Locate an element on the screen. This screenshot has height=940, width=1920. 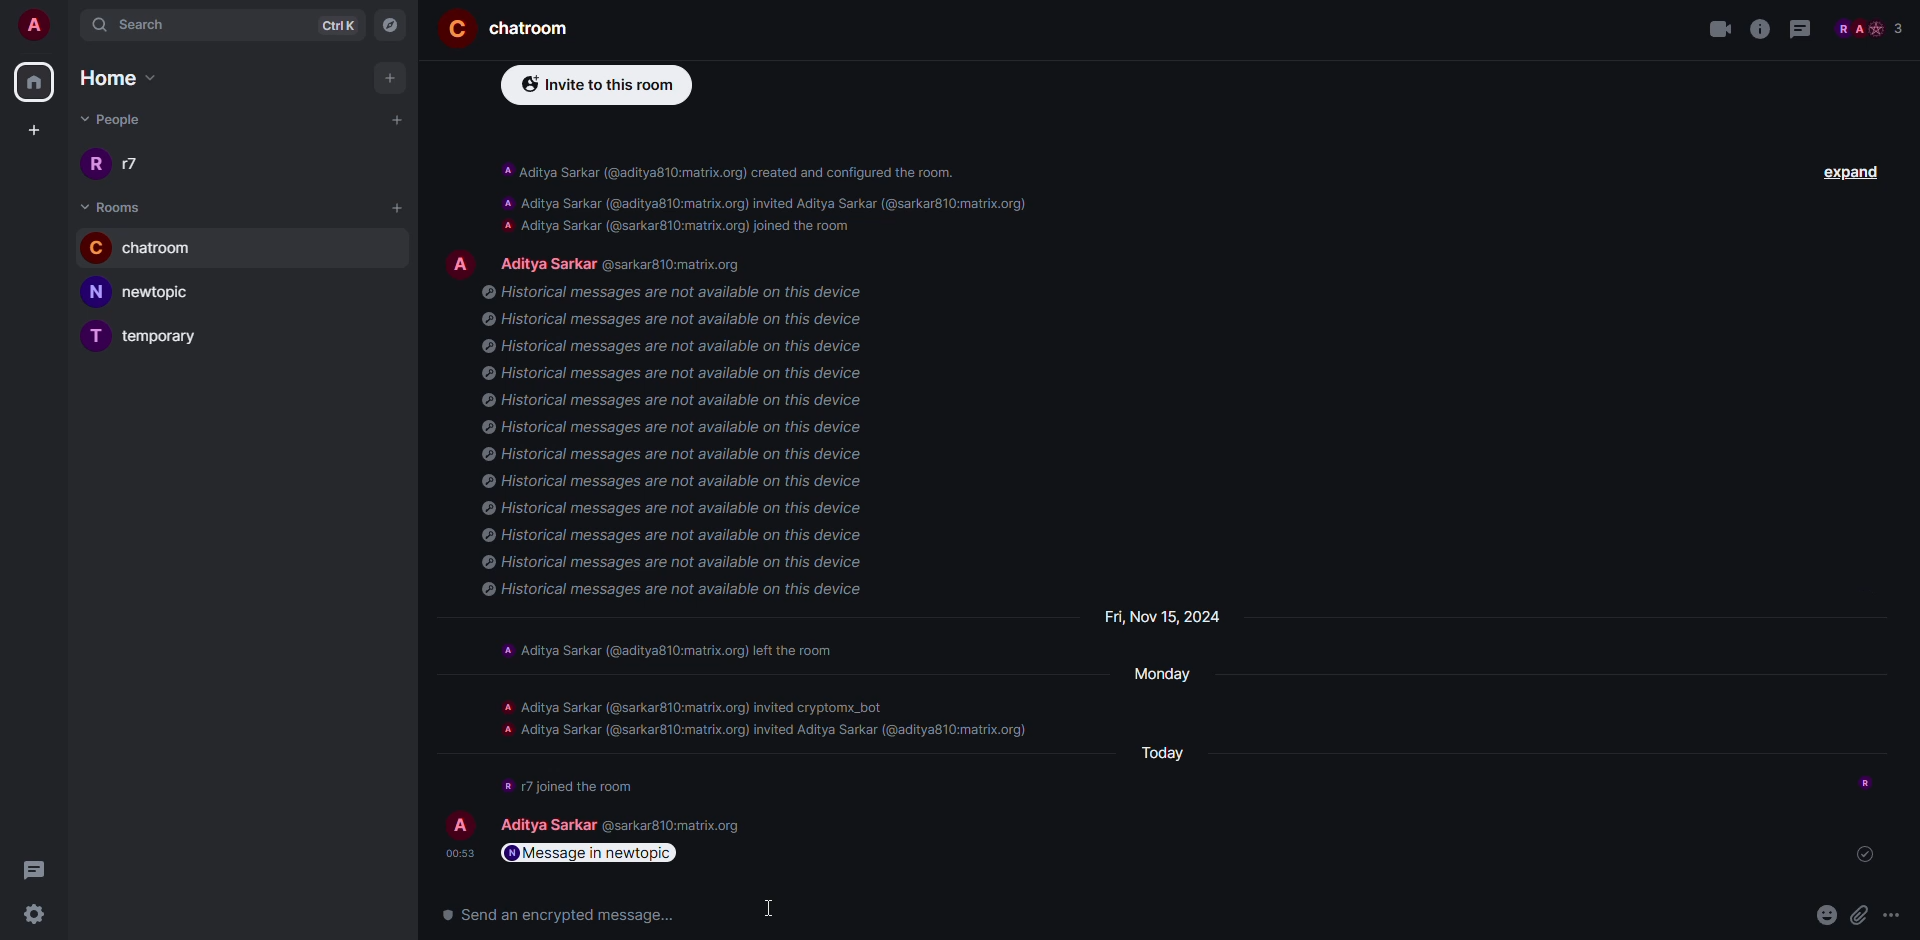
seen is located at coordinates (1868, 777).